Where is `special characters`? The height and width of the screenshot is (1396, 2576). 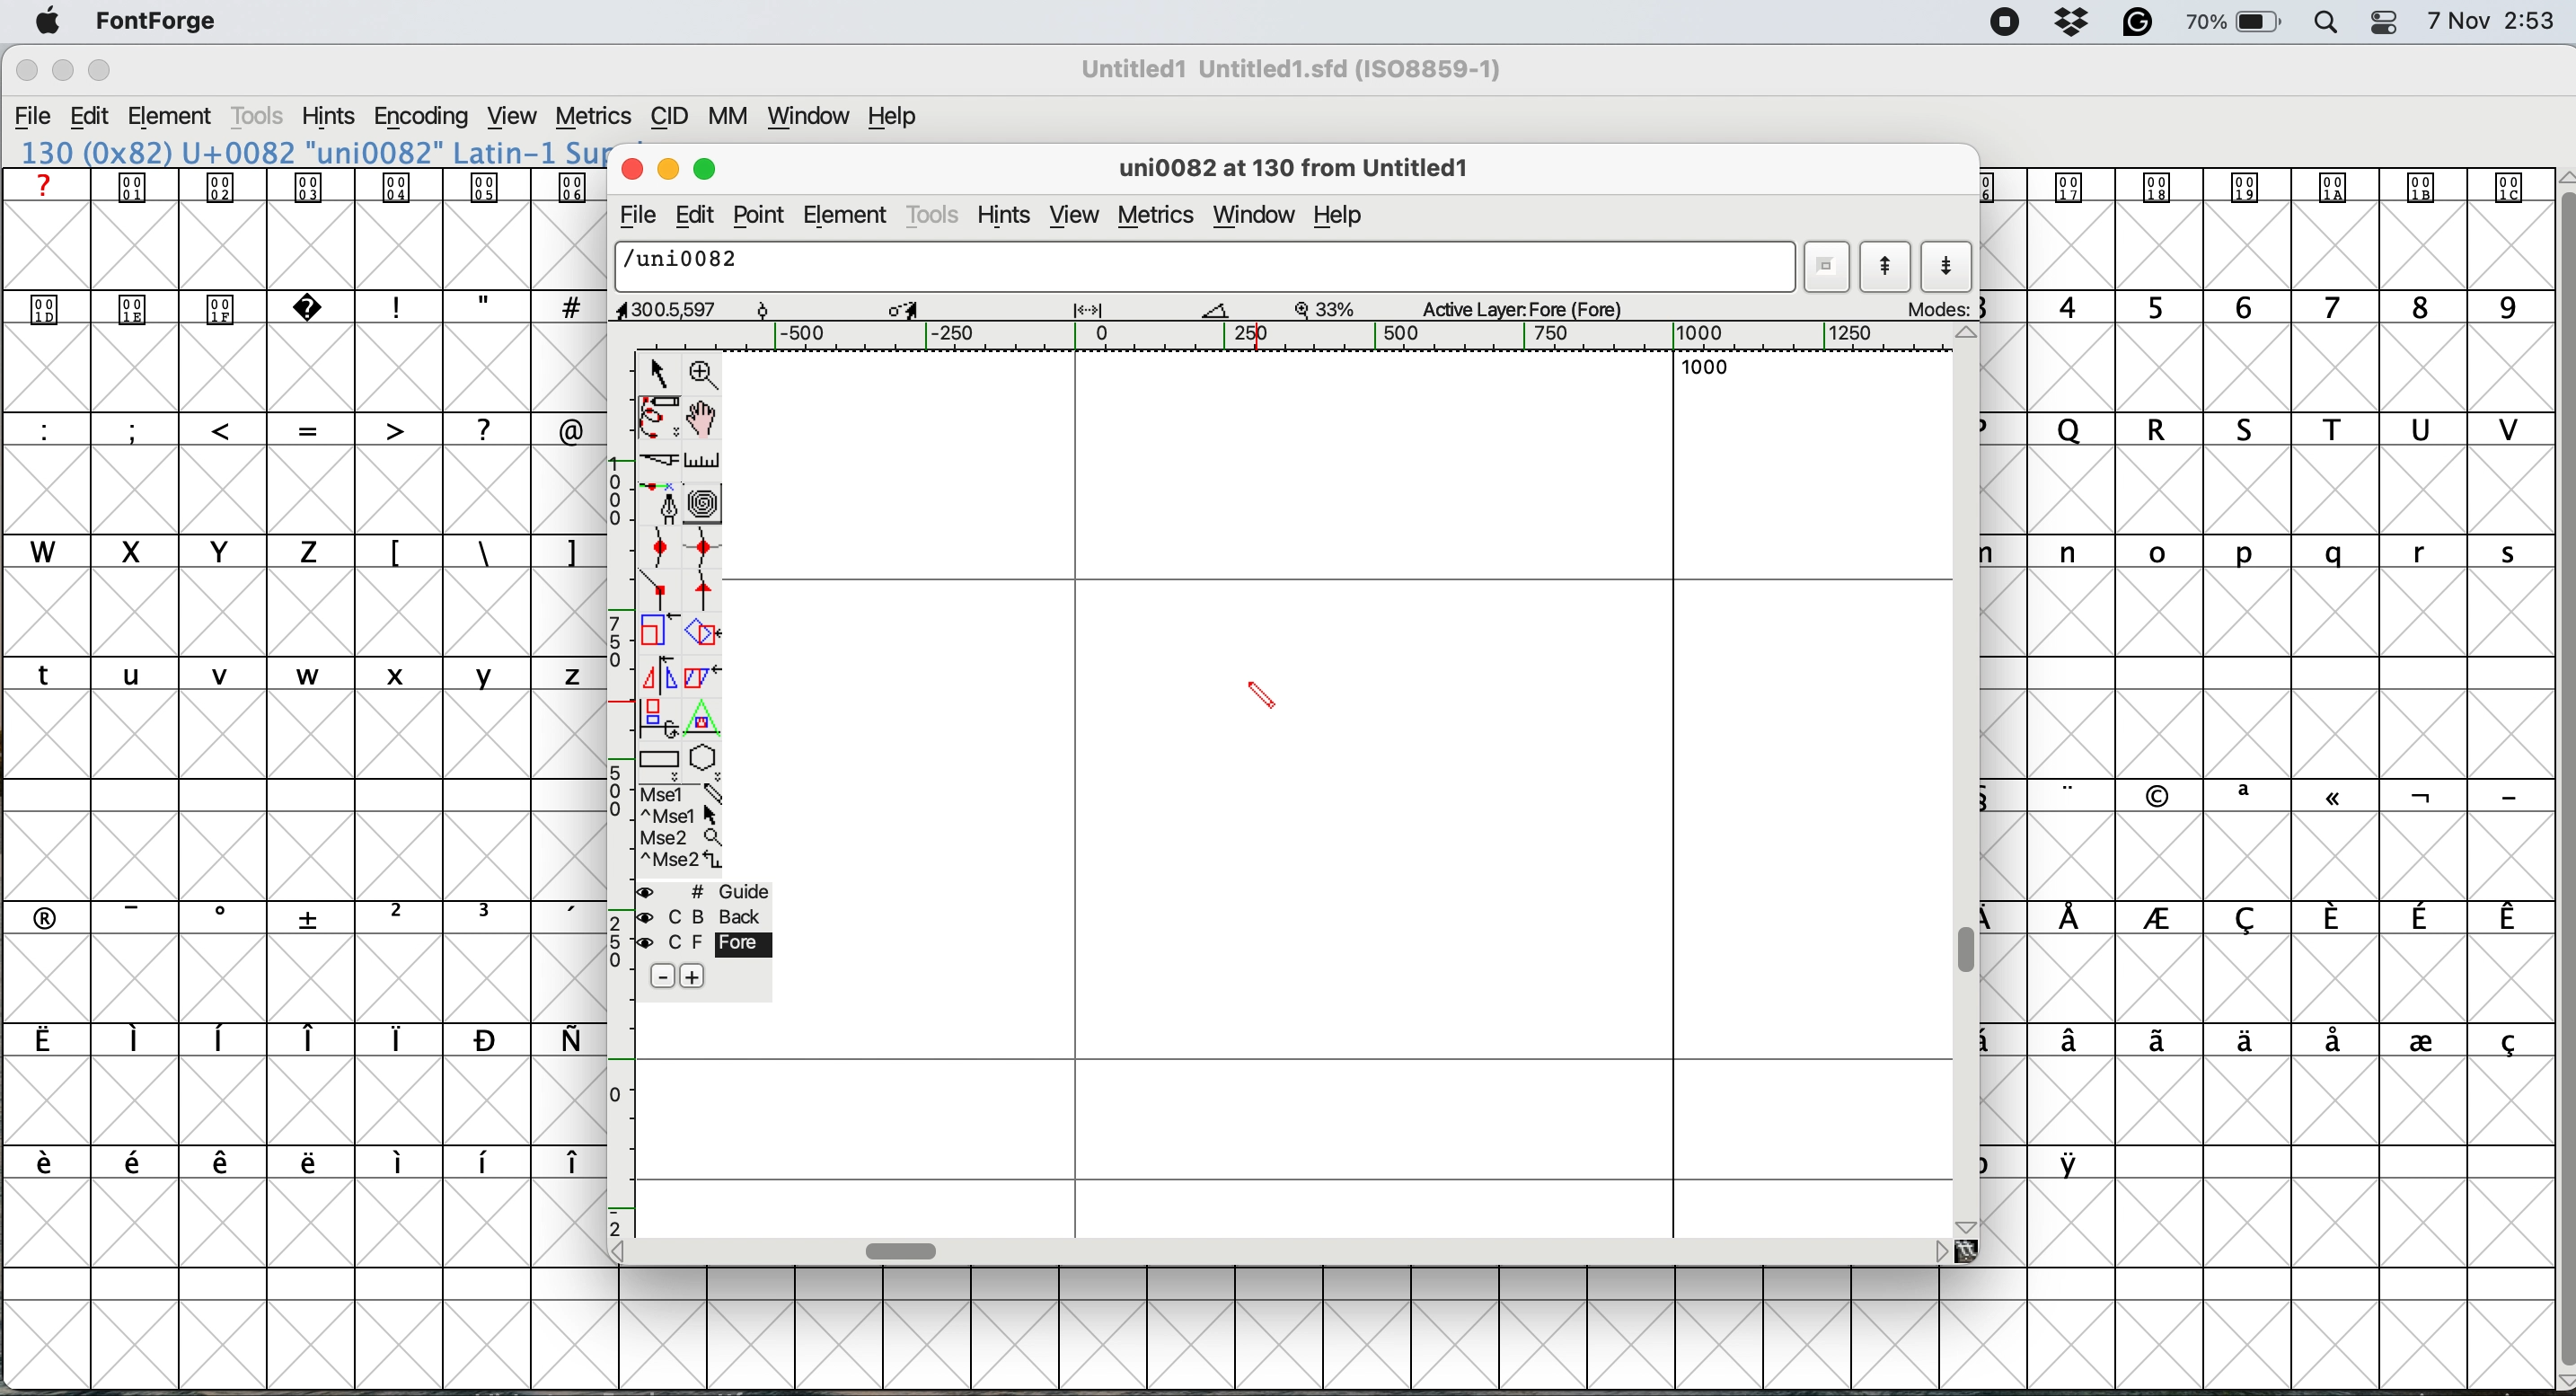
special characters is located at coordinates (291, 917).